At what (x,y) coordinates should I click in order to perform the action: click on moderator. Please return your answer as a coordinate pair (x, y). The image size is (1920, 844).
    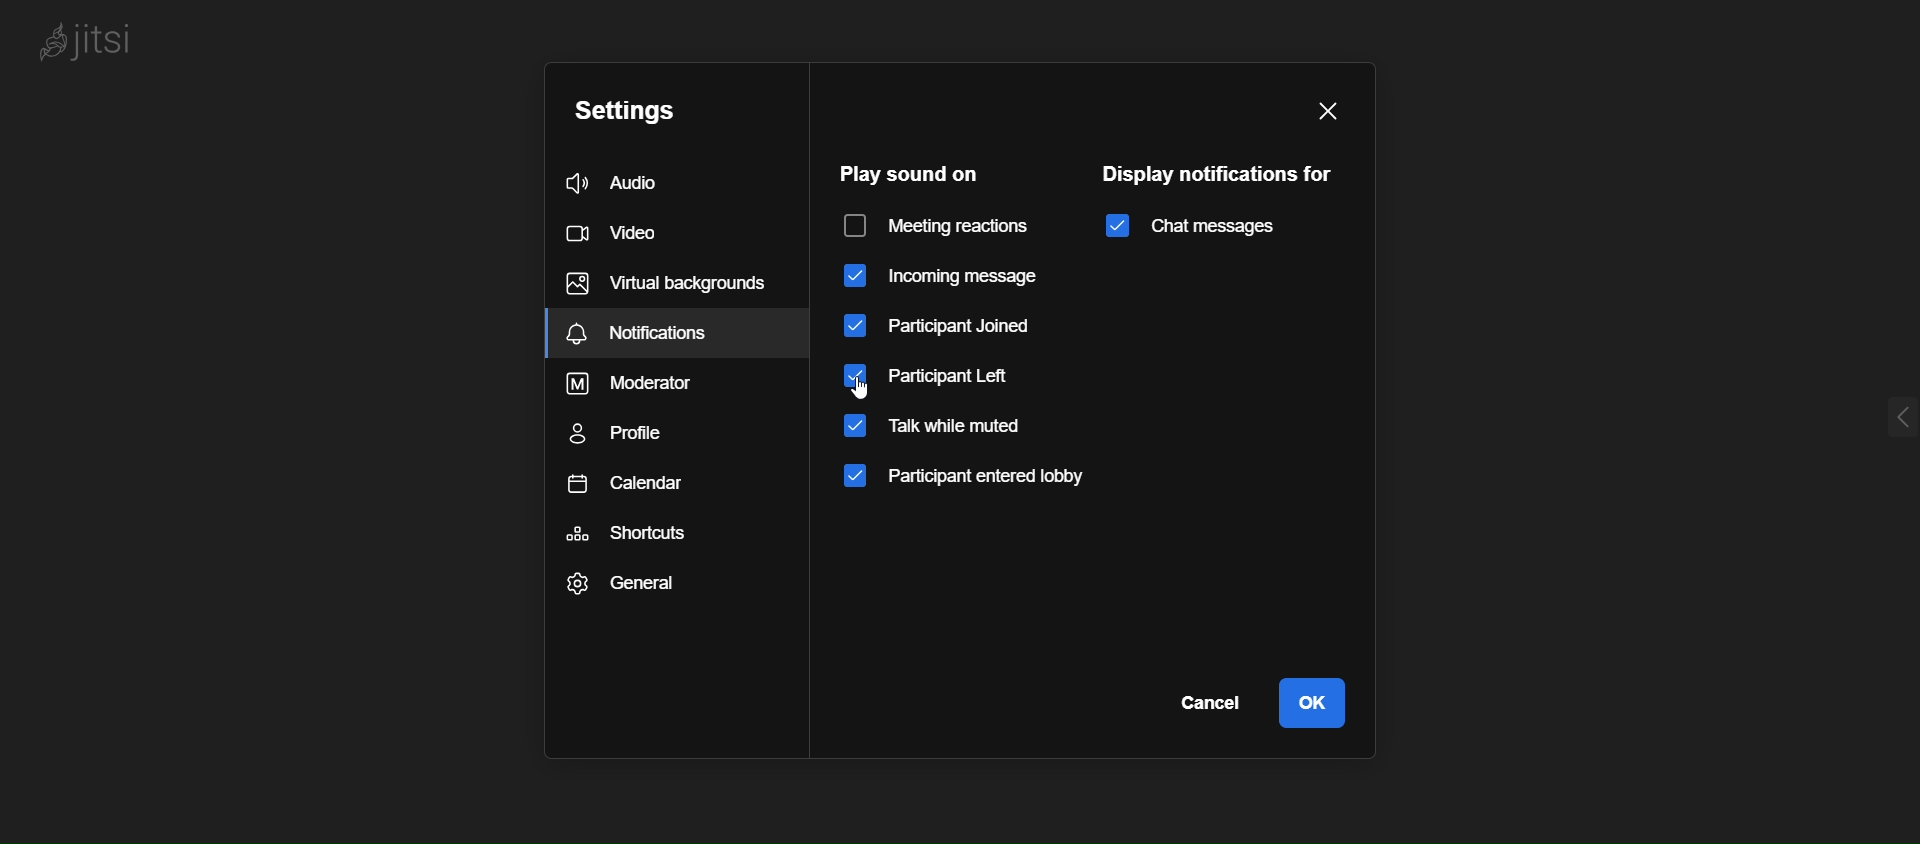
    Looking at the image, I should click on (660, 380).